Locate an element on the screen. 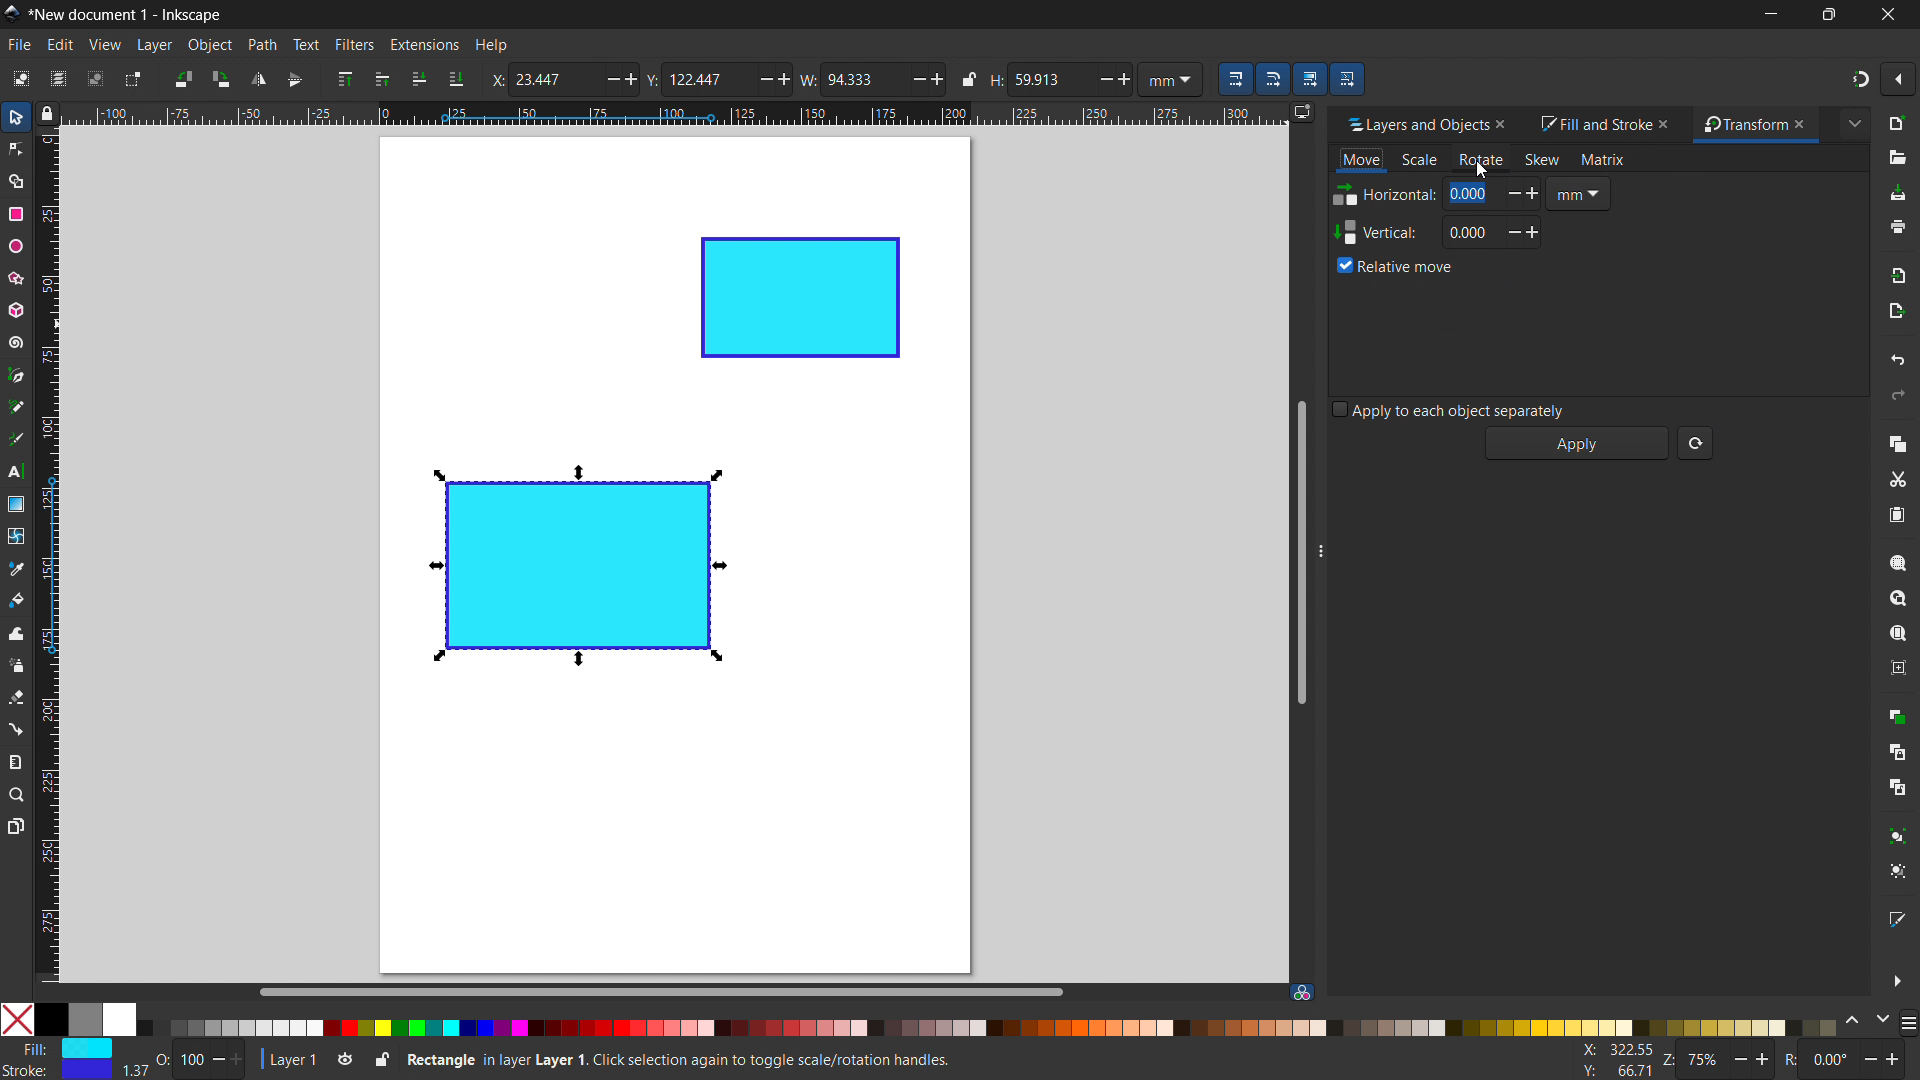 This screenshot has width=1920, height=1080. Y: 160.93 is located at coordinates (1610, 1072).